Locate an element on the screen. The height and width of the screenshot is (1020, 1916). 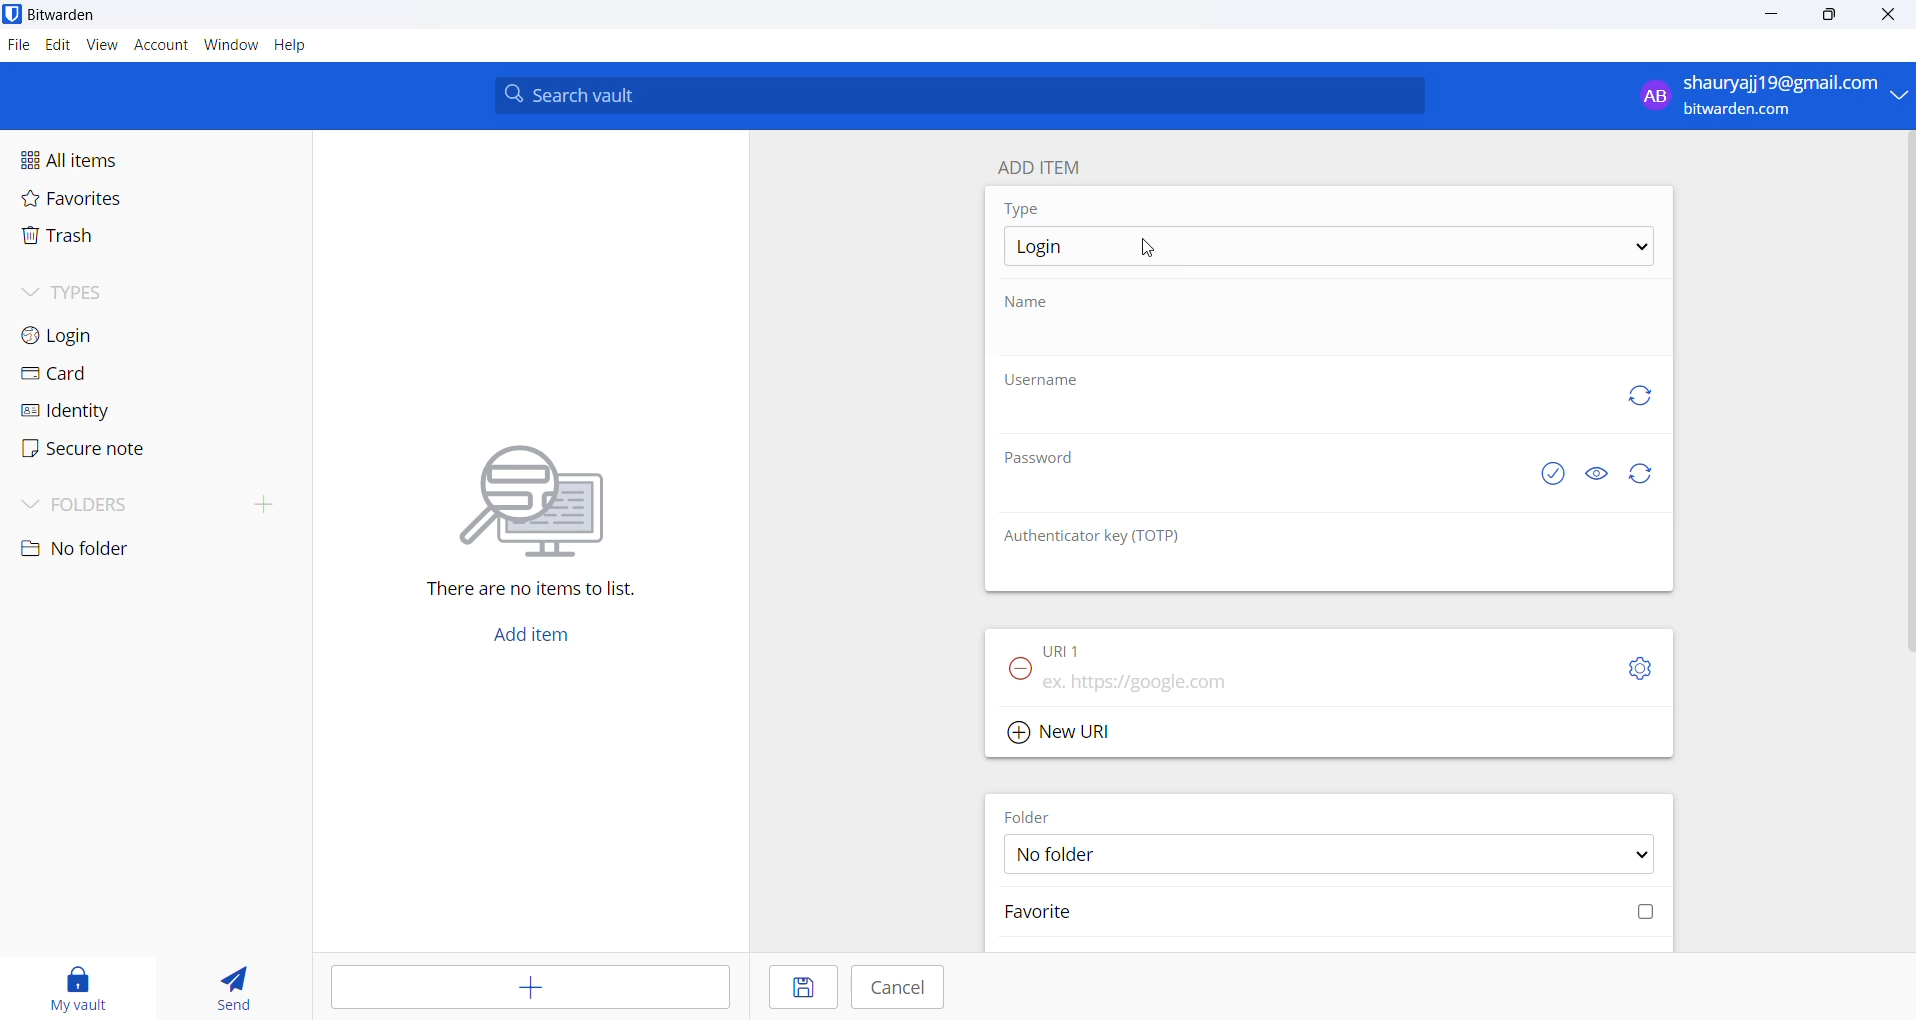
card is located at coordinates (105, 374).